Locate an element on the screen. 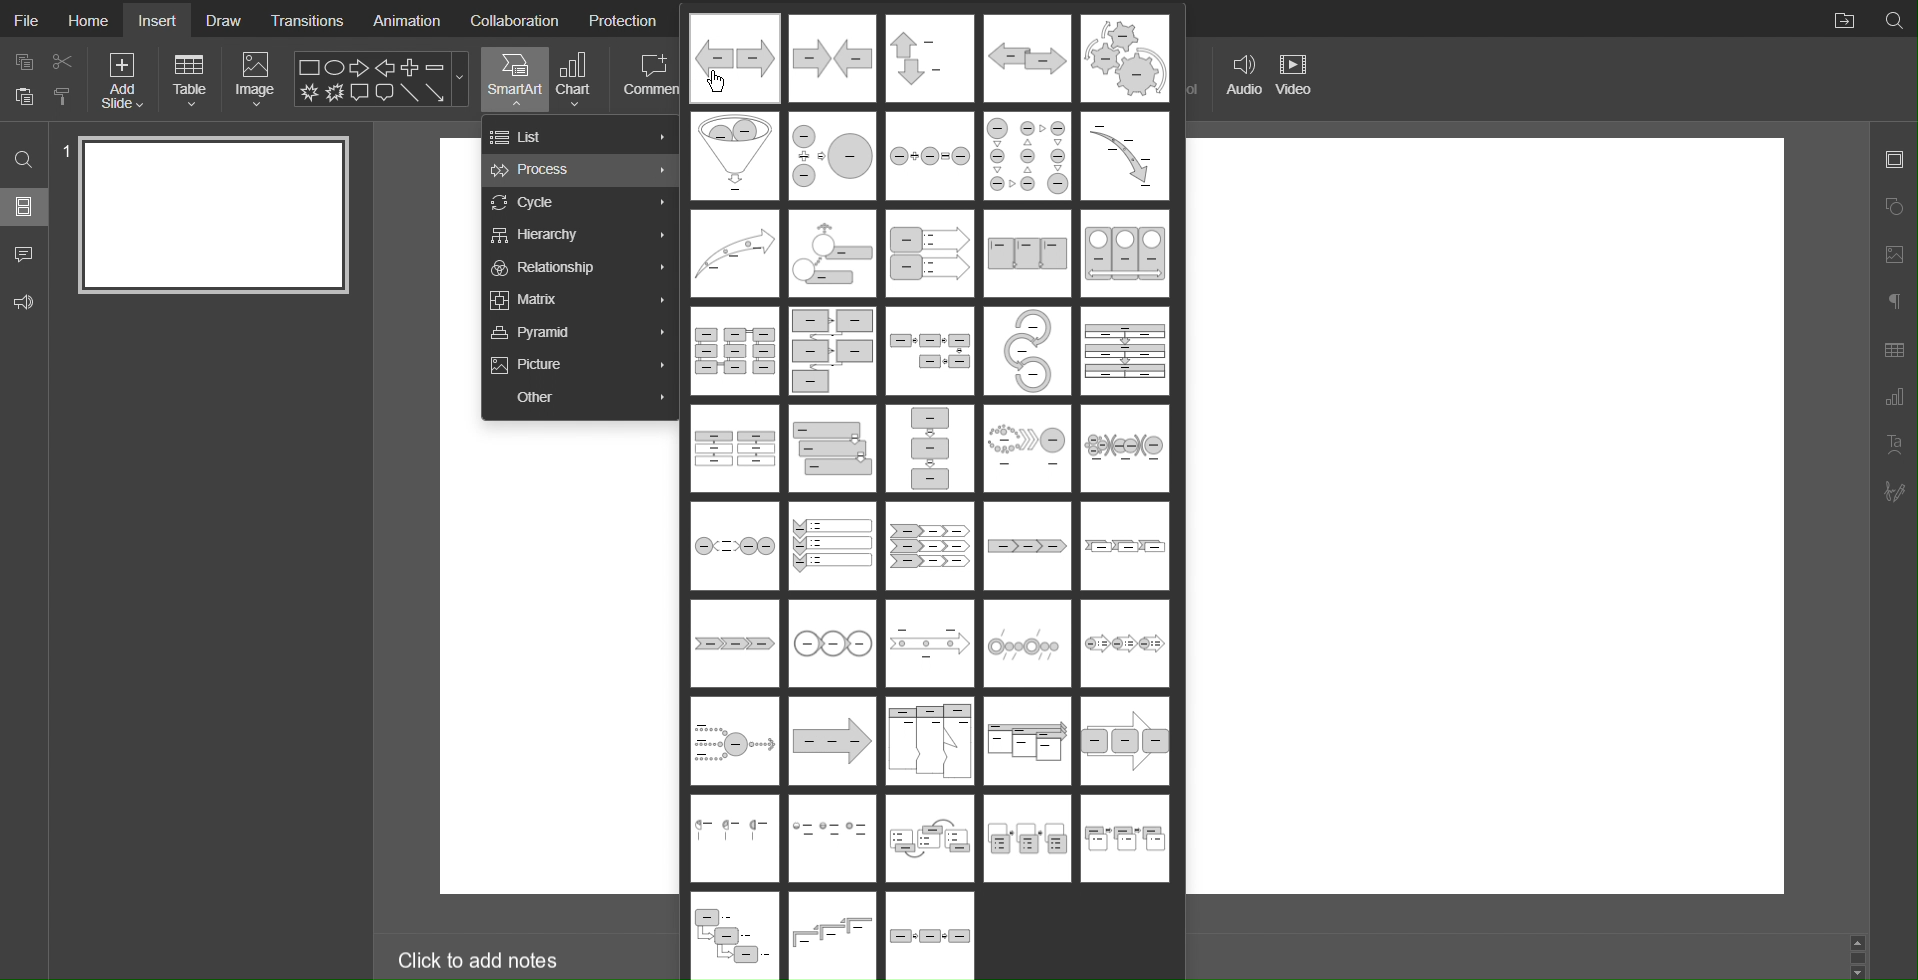 The image size is (1918, 980). File  is located at coordinates (24, 18).